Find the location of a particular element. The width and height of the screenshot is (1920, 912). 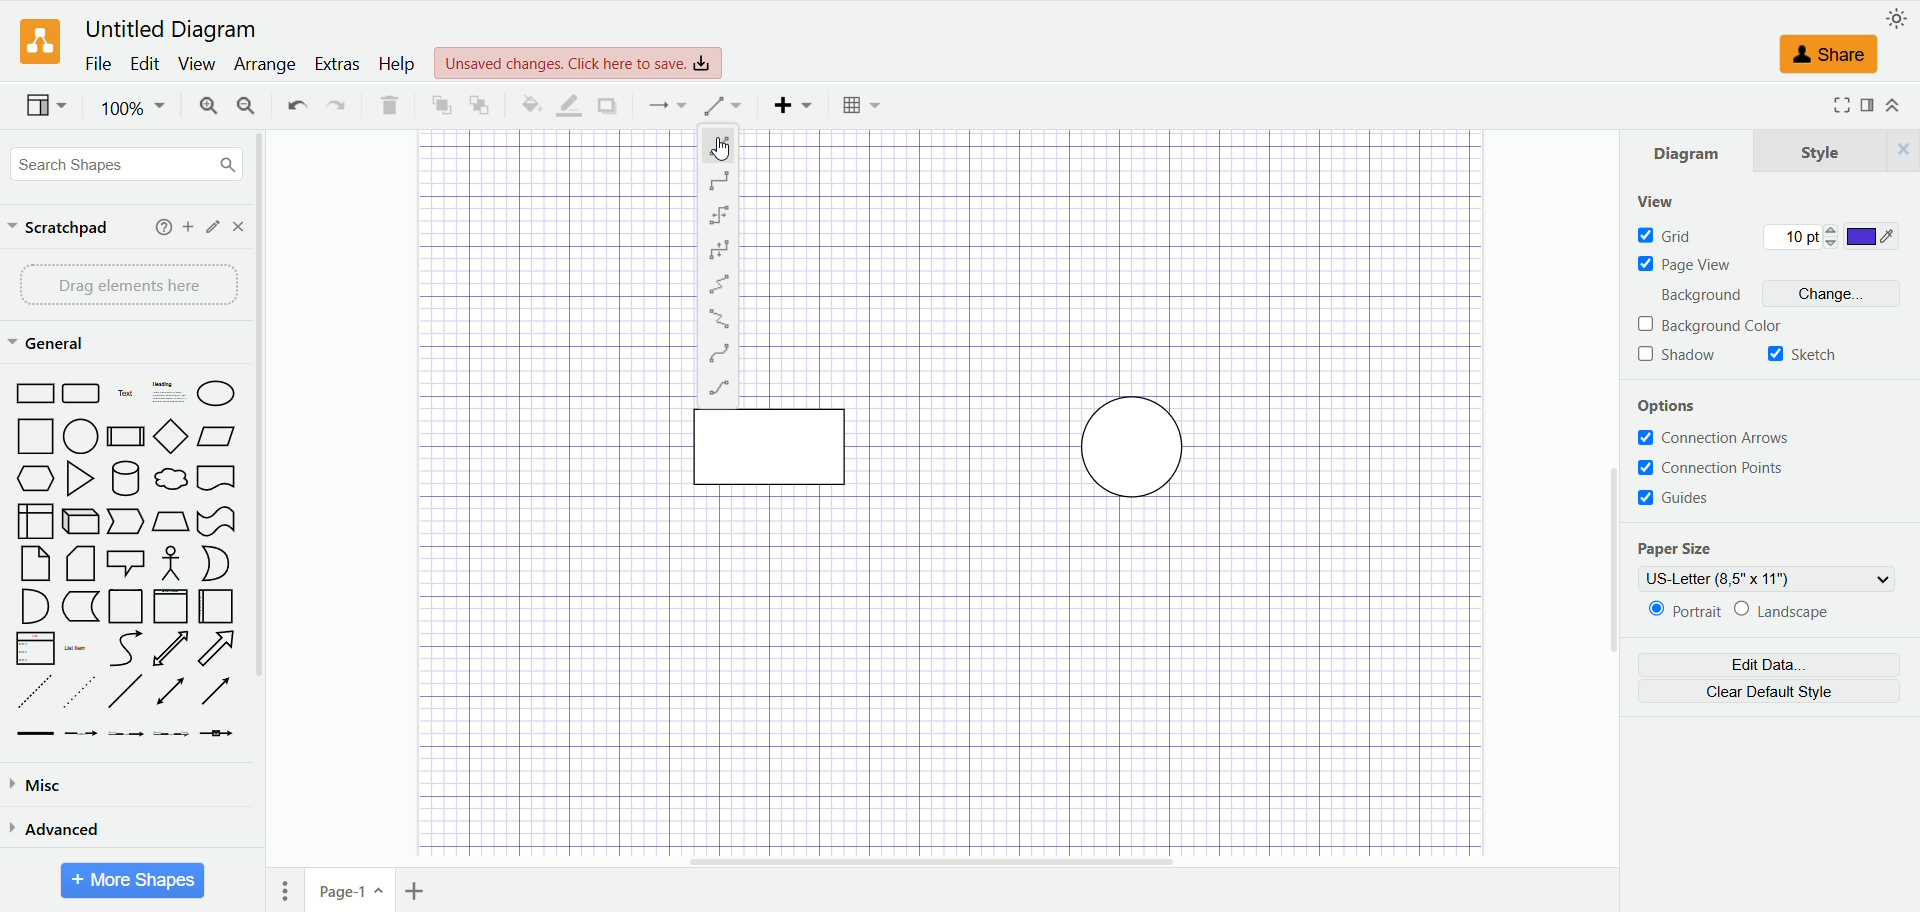

Two way Arrow is located at coordinates (173, 649).